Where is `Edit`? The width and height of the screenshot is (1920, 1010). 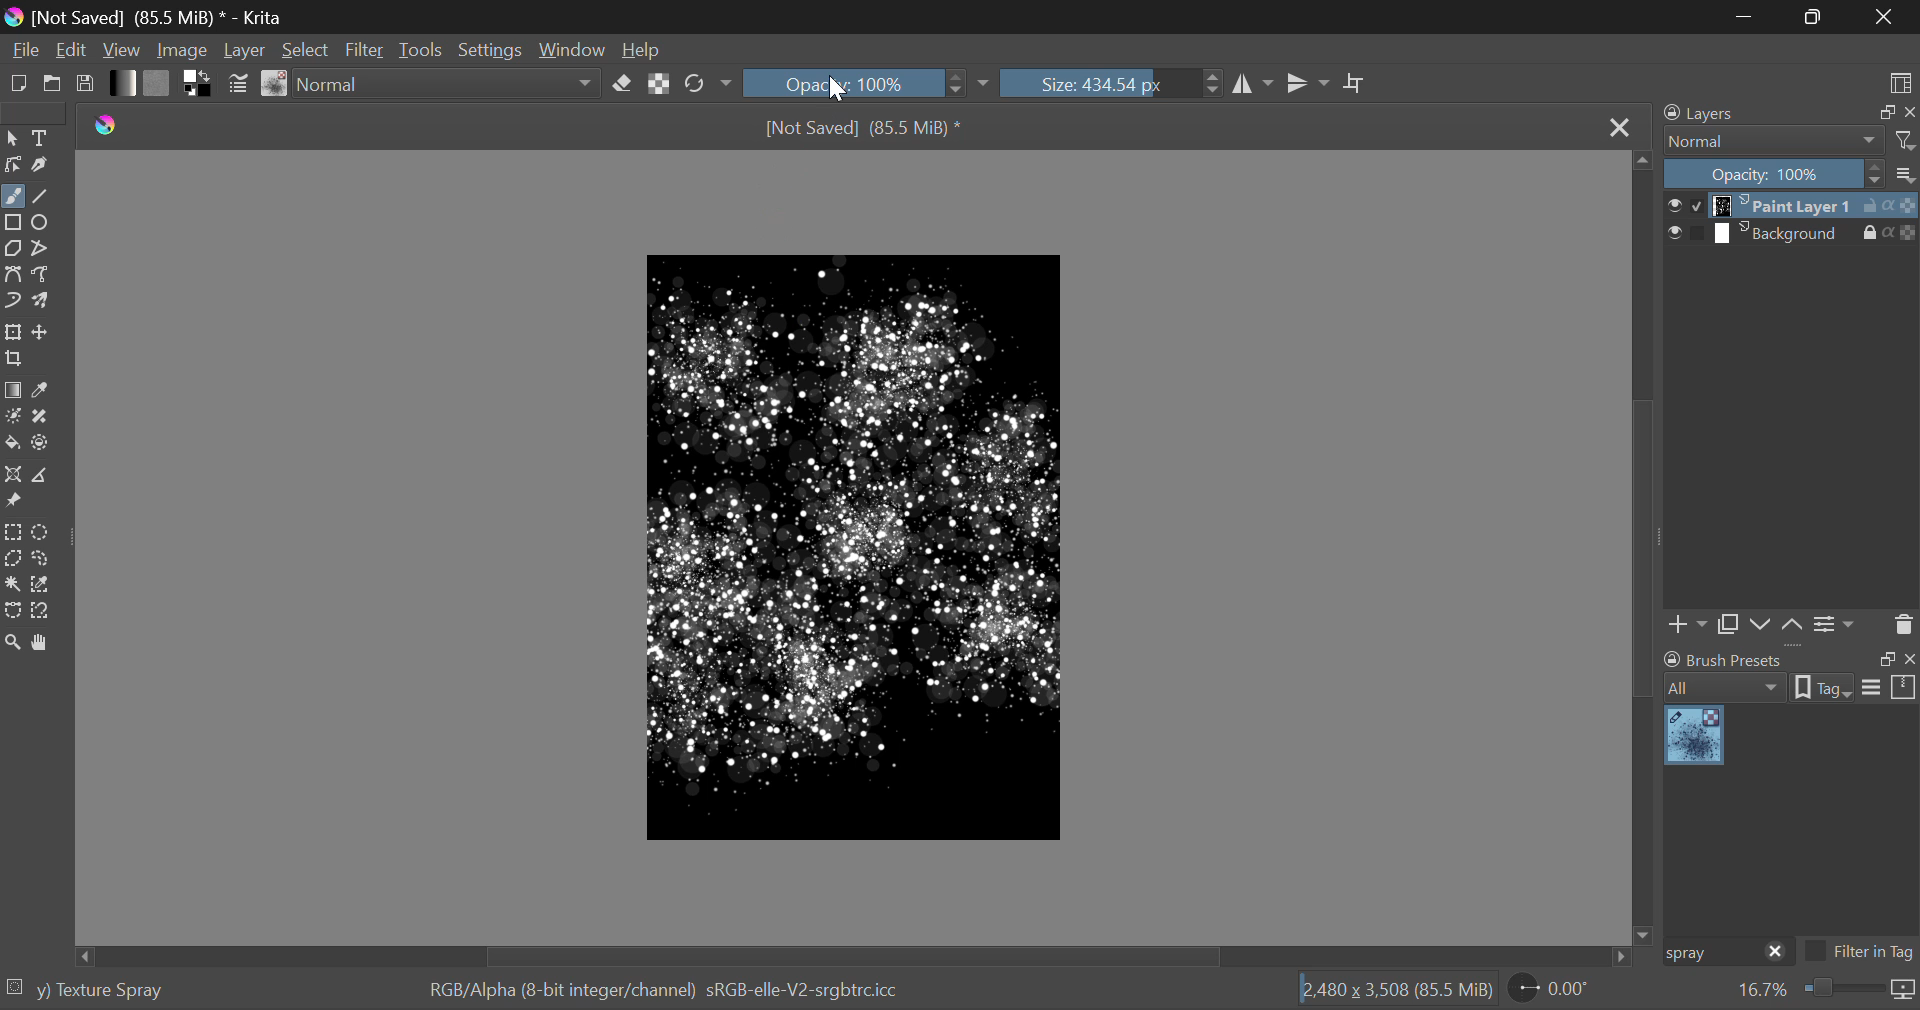 Edit is located at coordinates (72, 49).